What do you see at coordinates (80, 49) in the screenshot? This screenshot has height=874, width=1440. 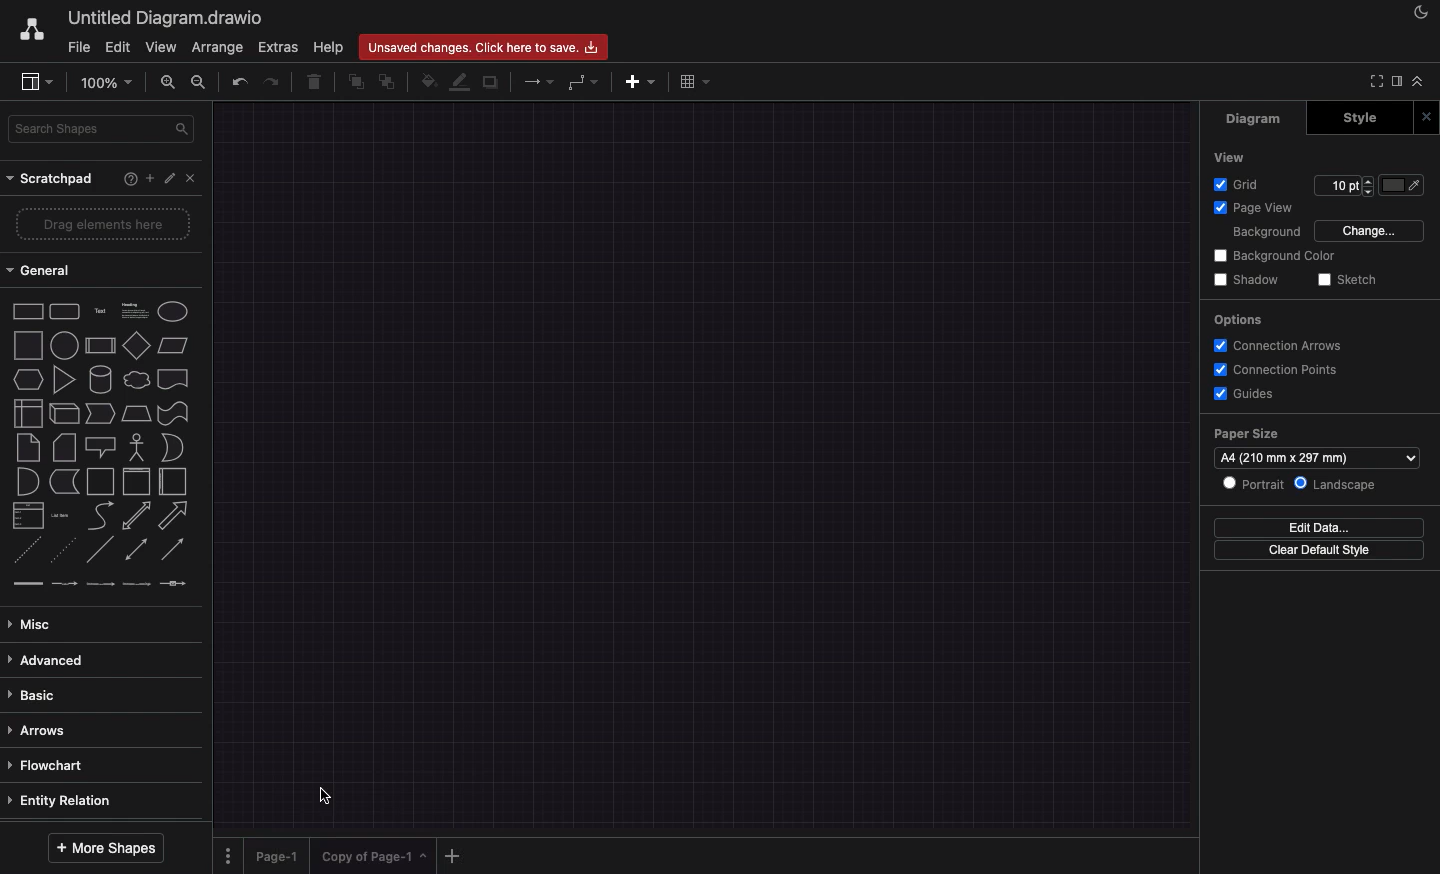 I see `file` at bounding box center [80, 49].